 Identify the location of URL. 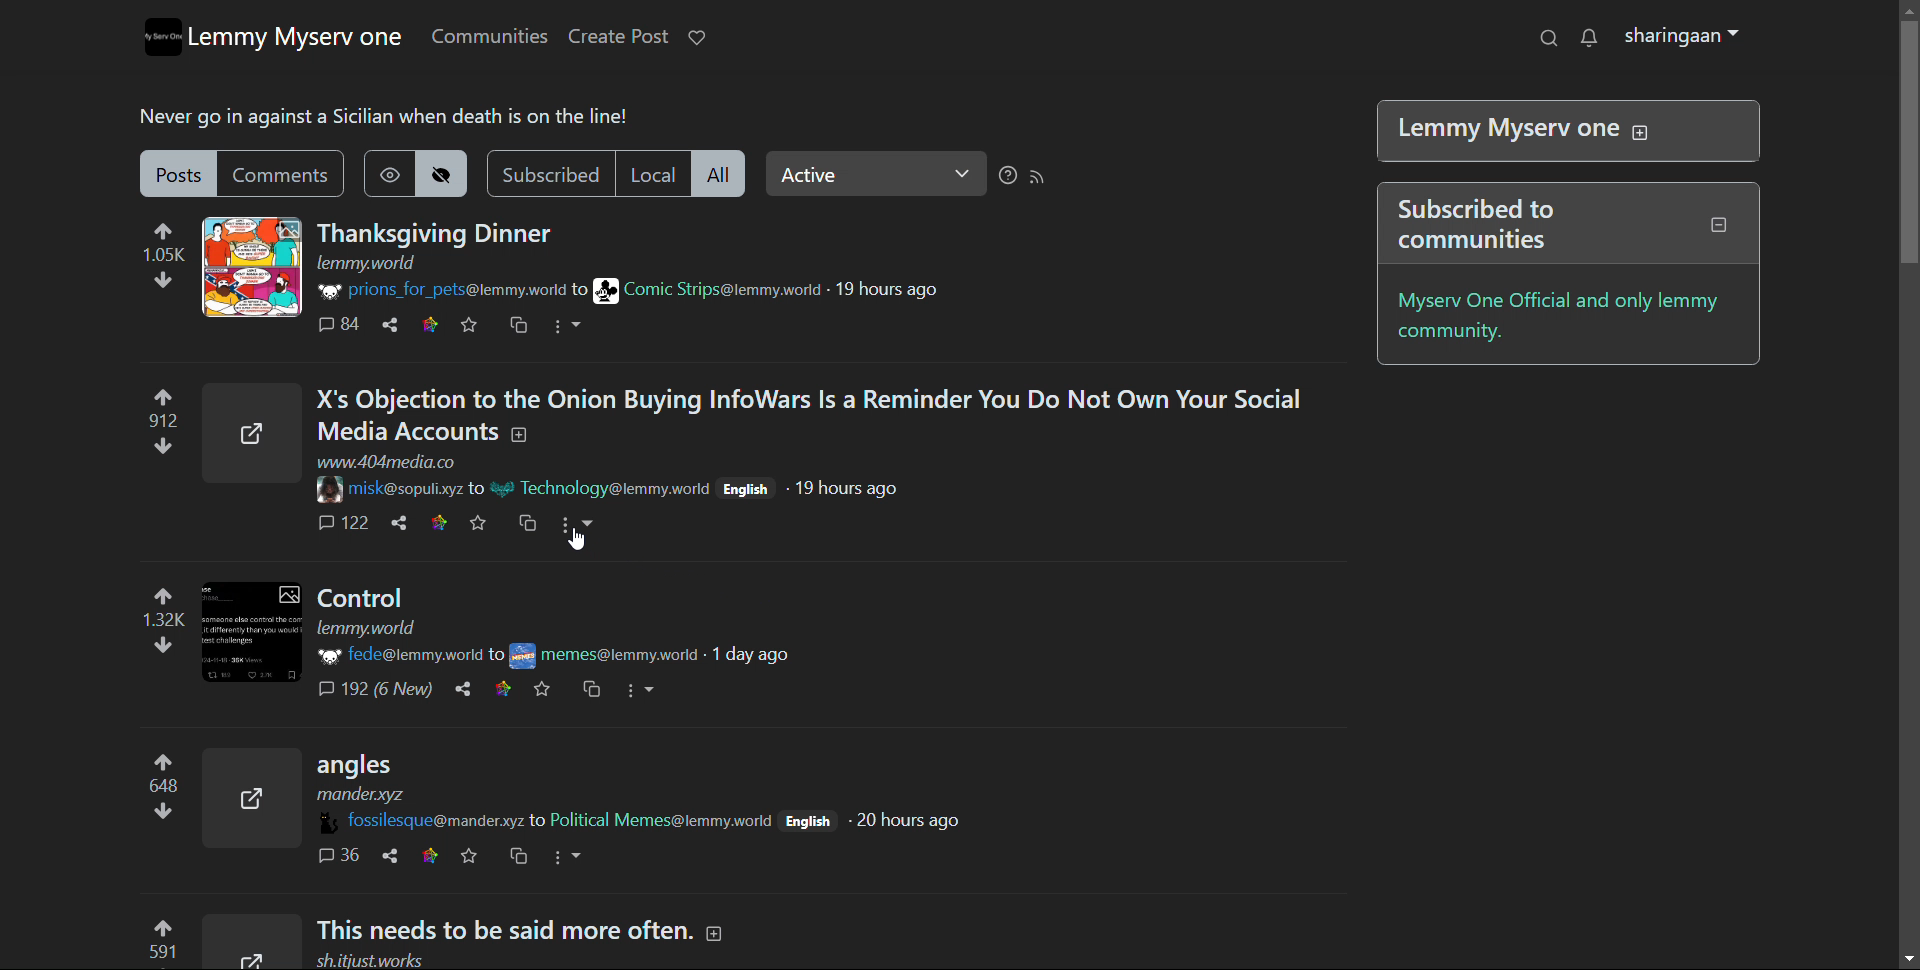
(394, 463).